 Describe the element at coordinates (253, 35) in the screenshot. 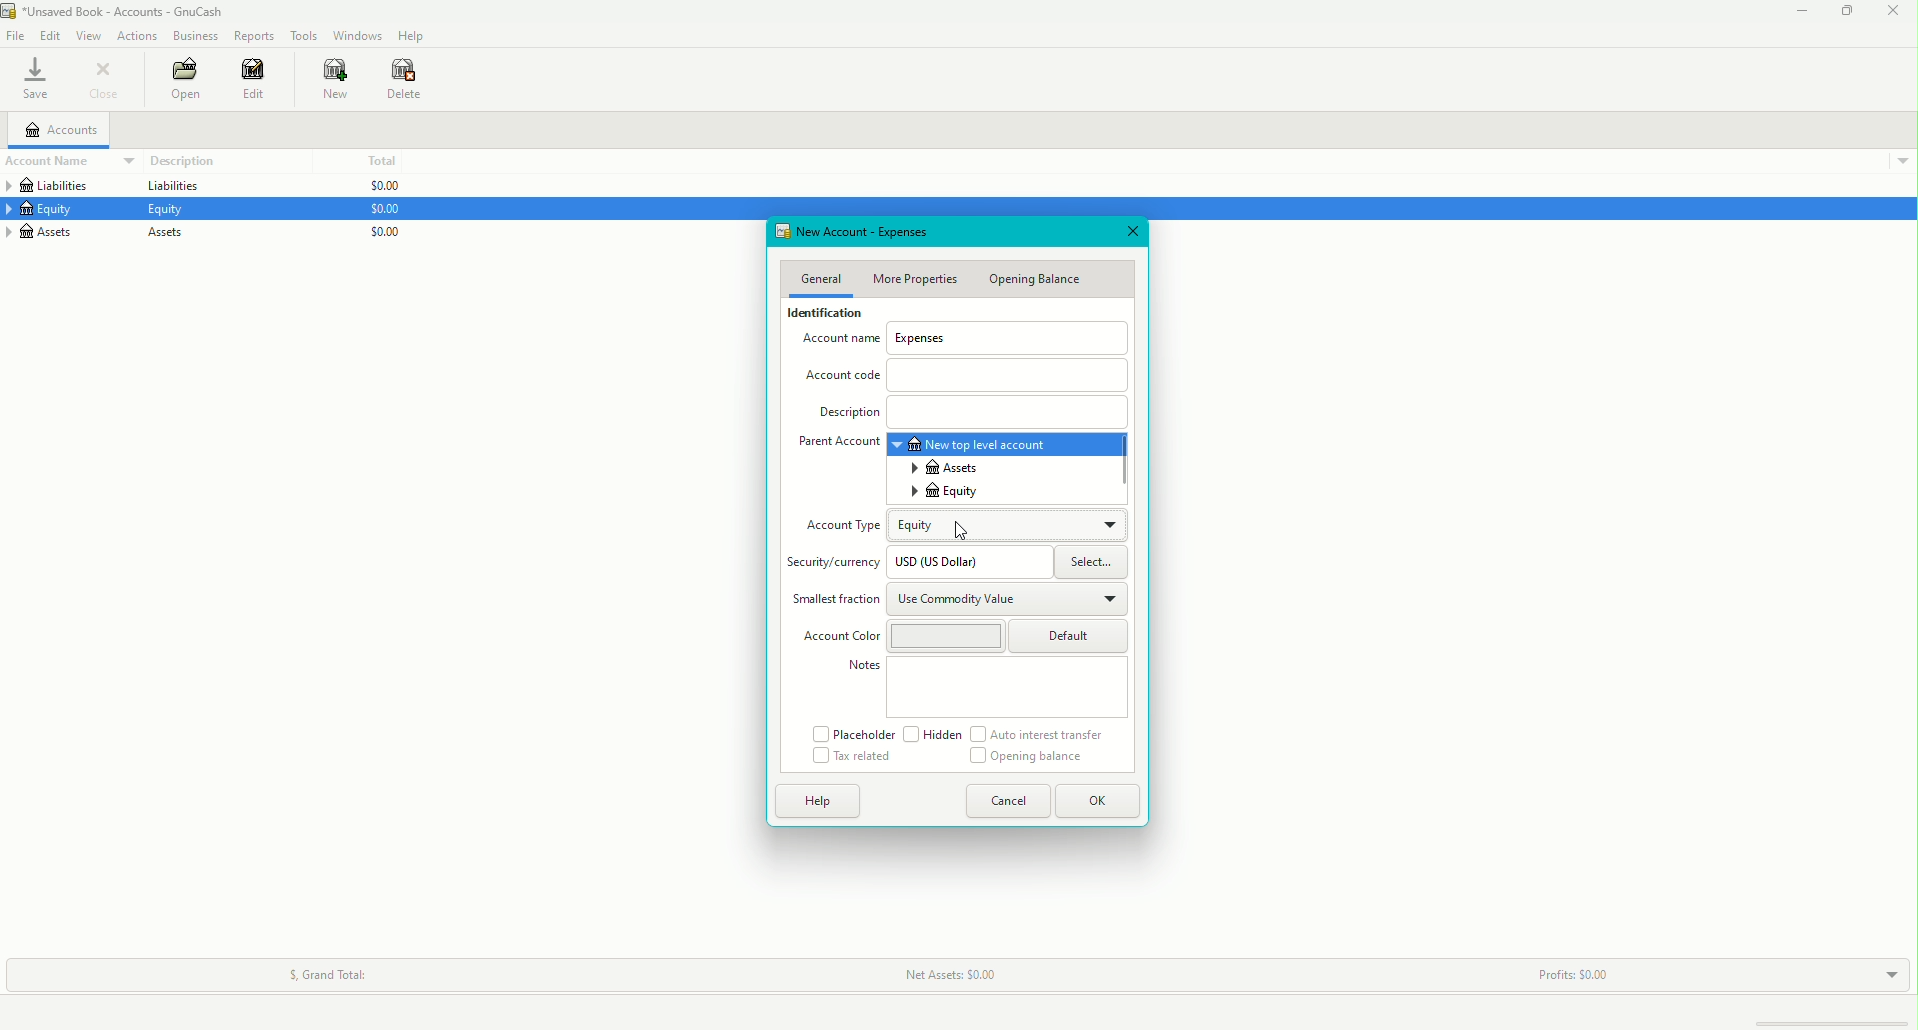

I see `Reports` at that location.